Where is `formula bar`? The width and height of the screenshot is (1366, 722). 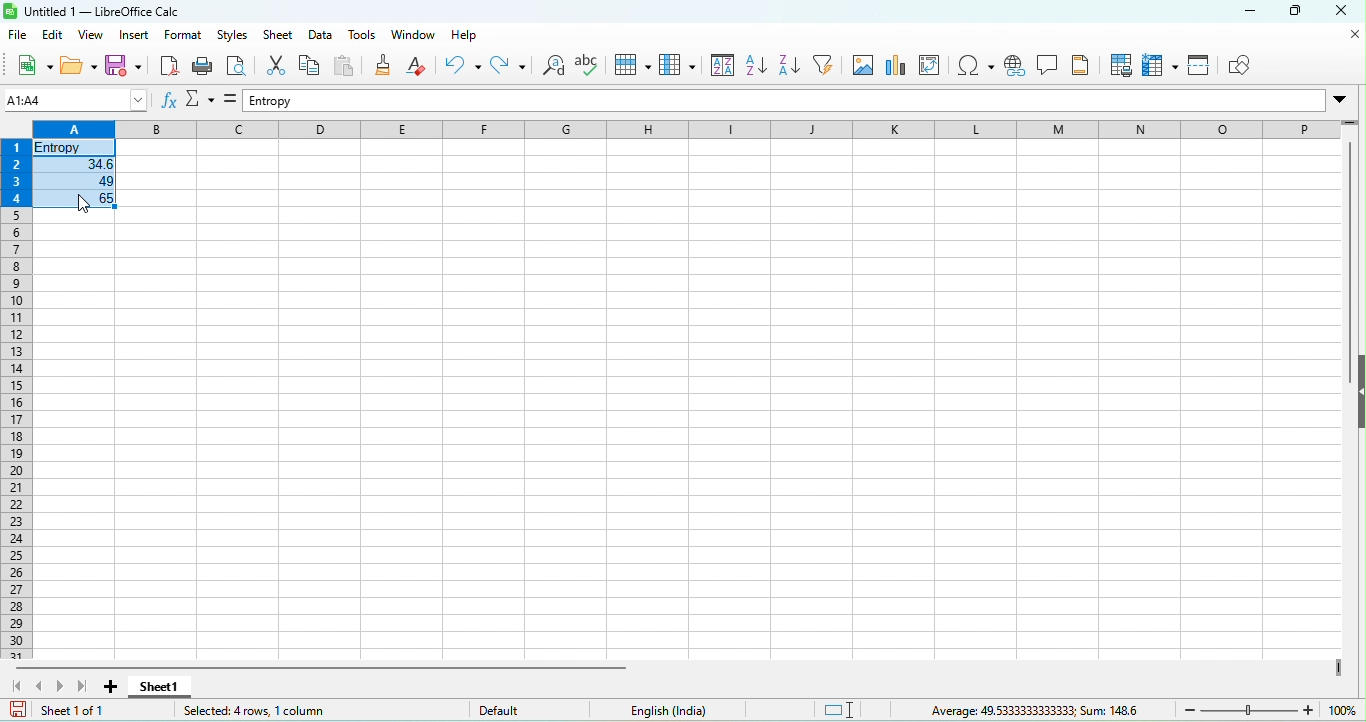
formula bar is located at coordinates (783, 102).